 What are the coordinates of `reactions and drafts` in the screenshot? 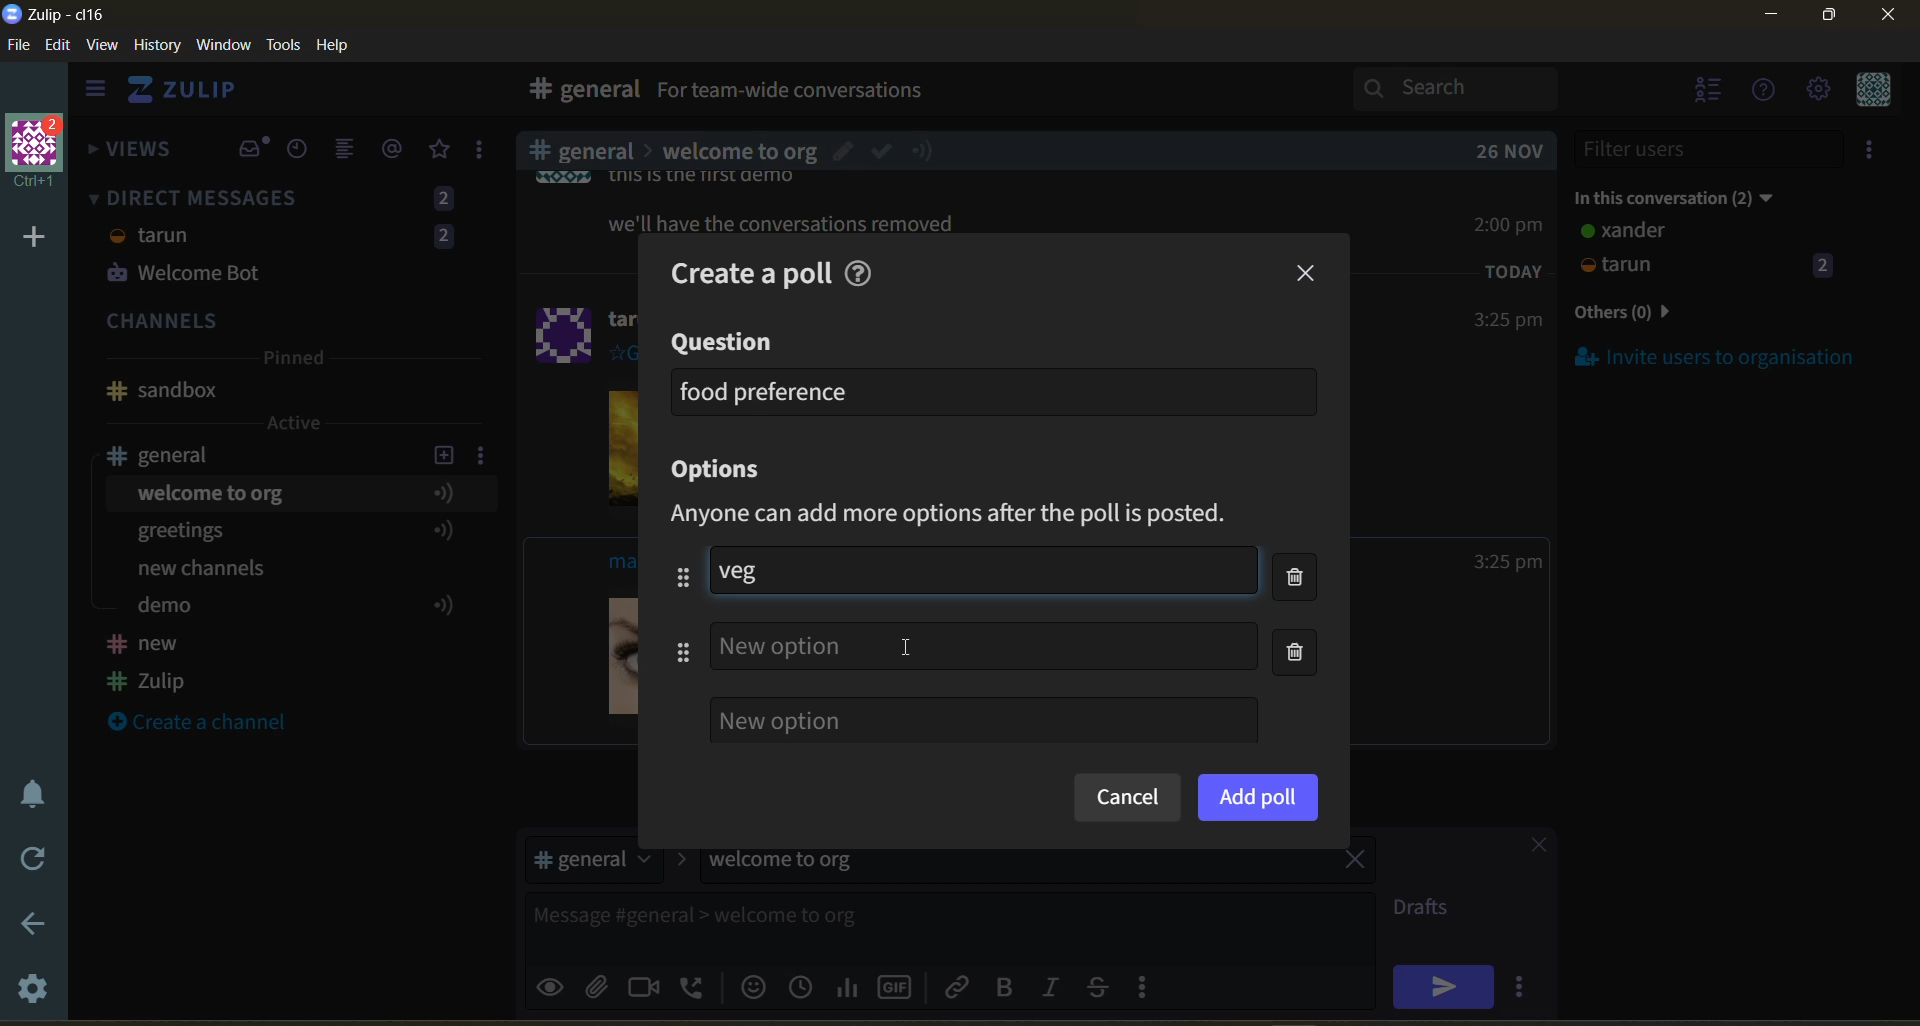 It's located at (487, 154).